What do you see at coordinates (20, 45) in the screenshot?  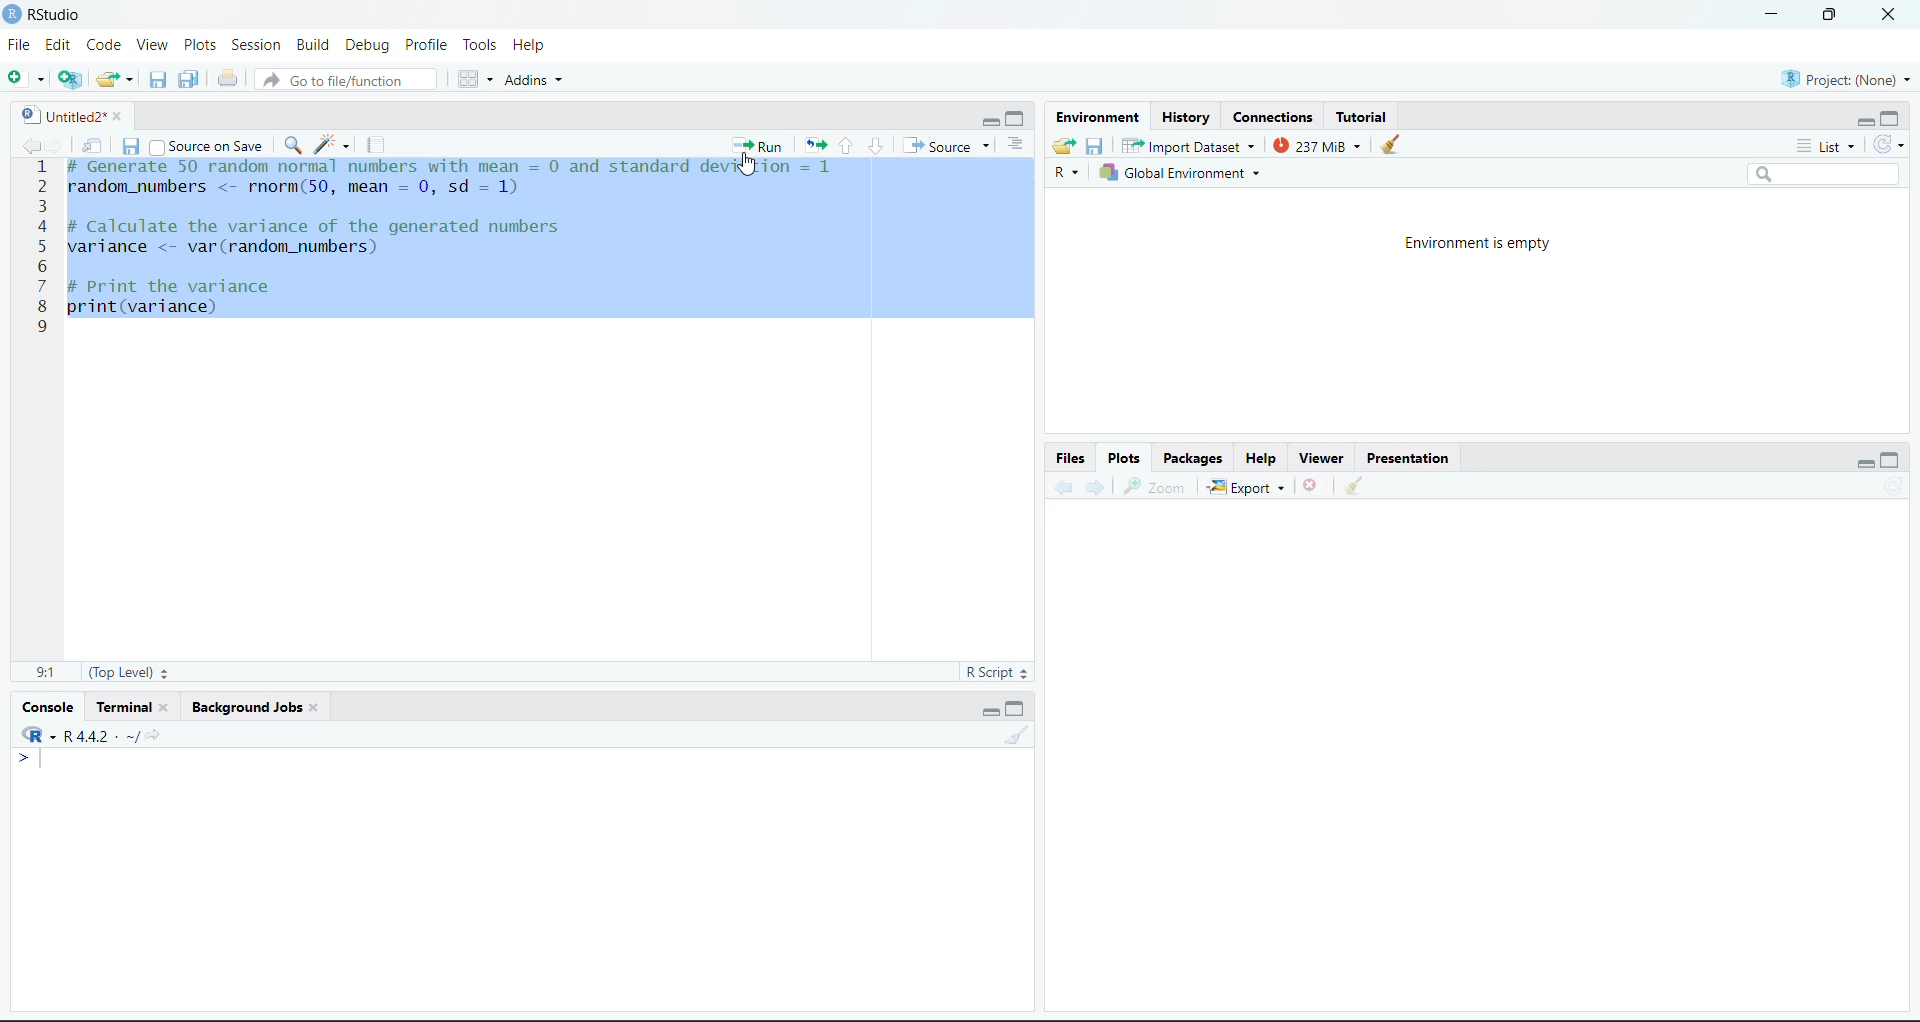 I see `File` at bounding box center [20, 45].